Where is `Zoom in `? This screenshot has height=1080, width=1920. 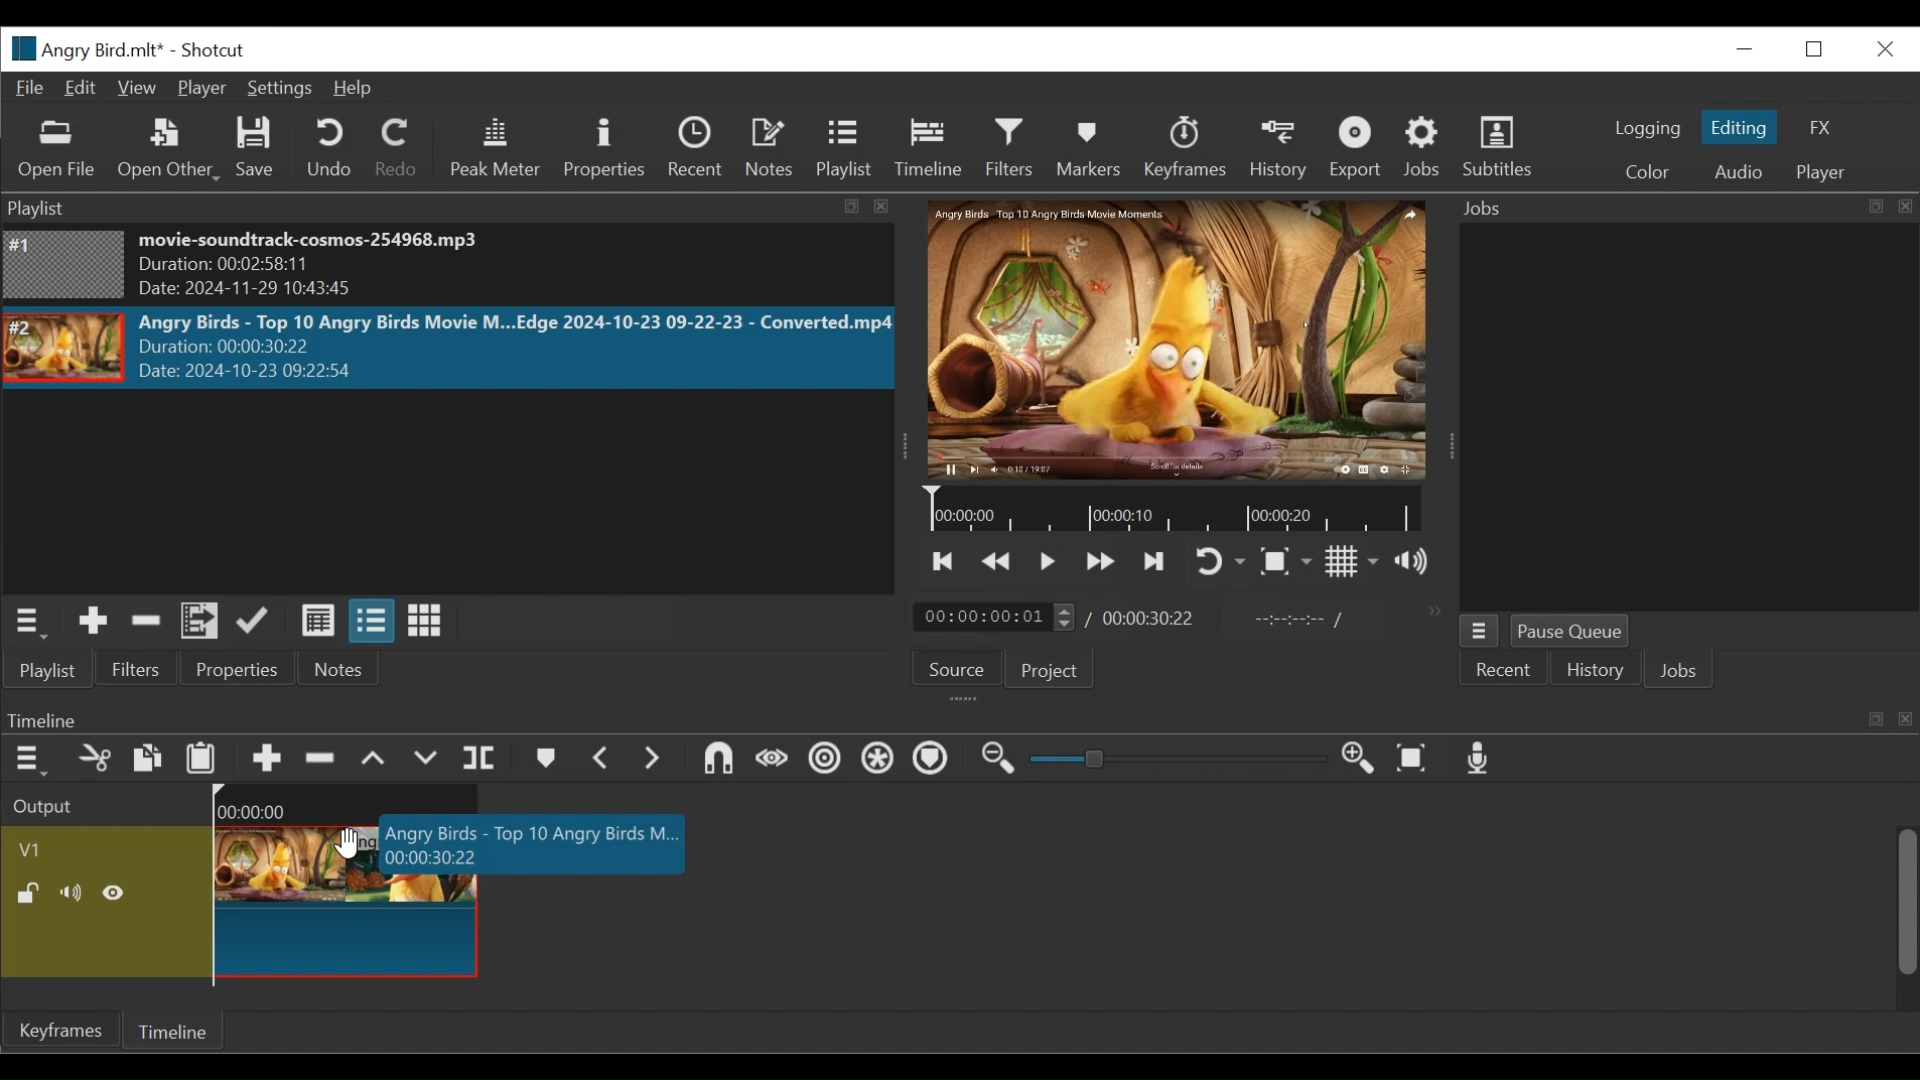 Zoom in  is located at coordinates (1365, 759).